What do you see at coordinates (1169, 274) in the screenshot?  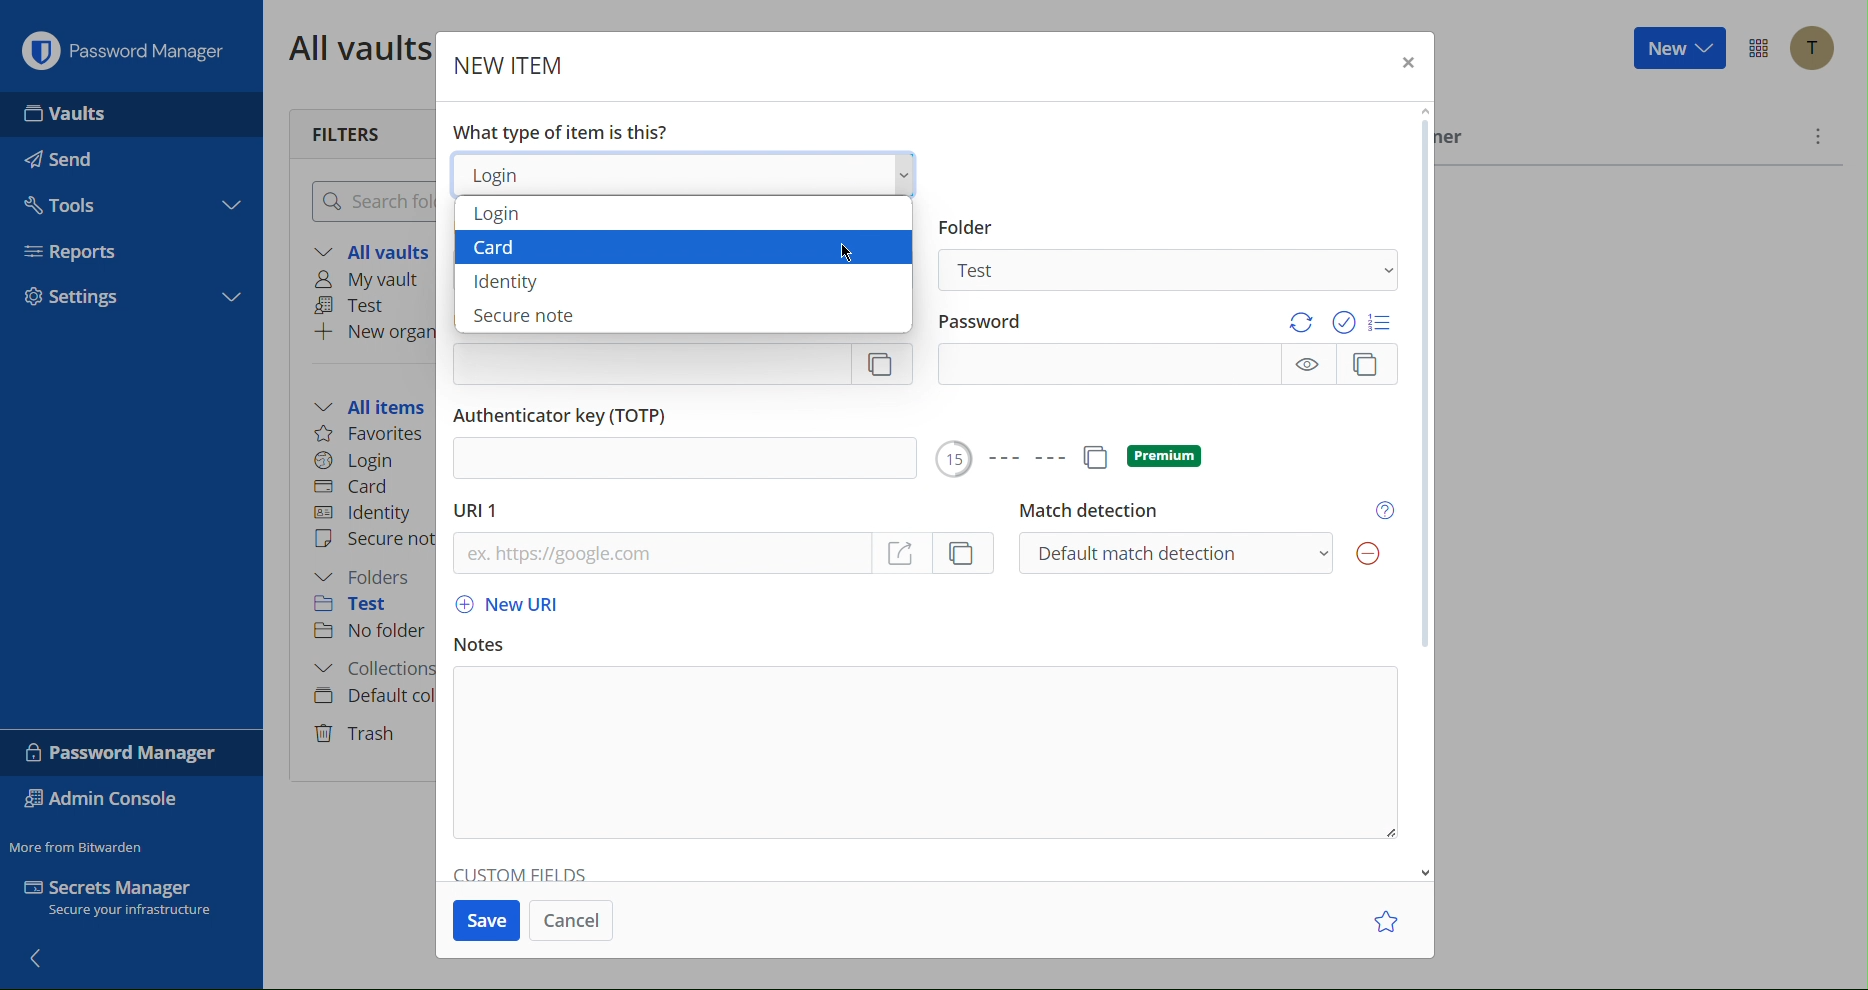 I see `Test` at bounding box center [1169, 274].